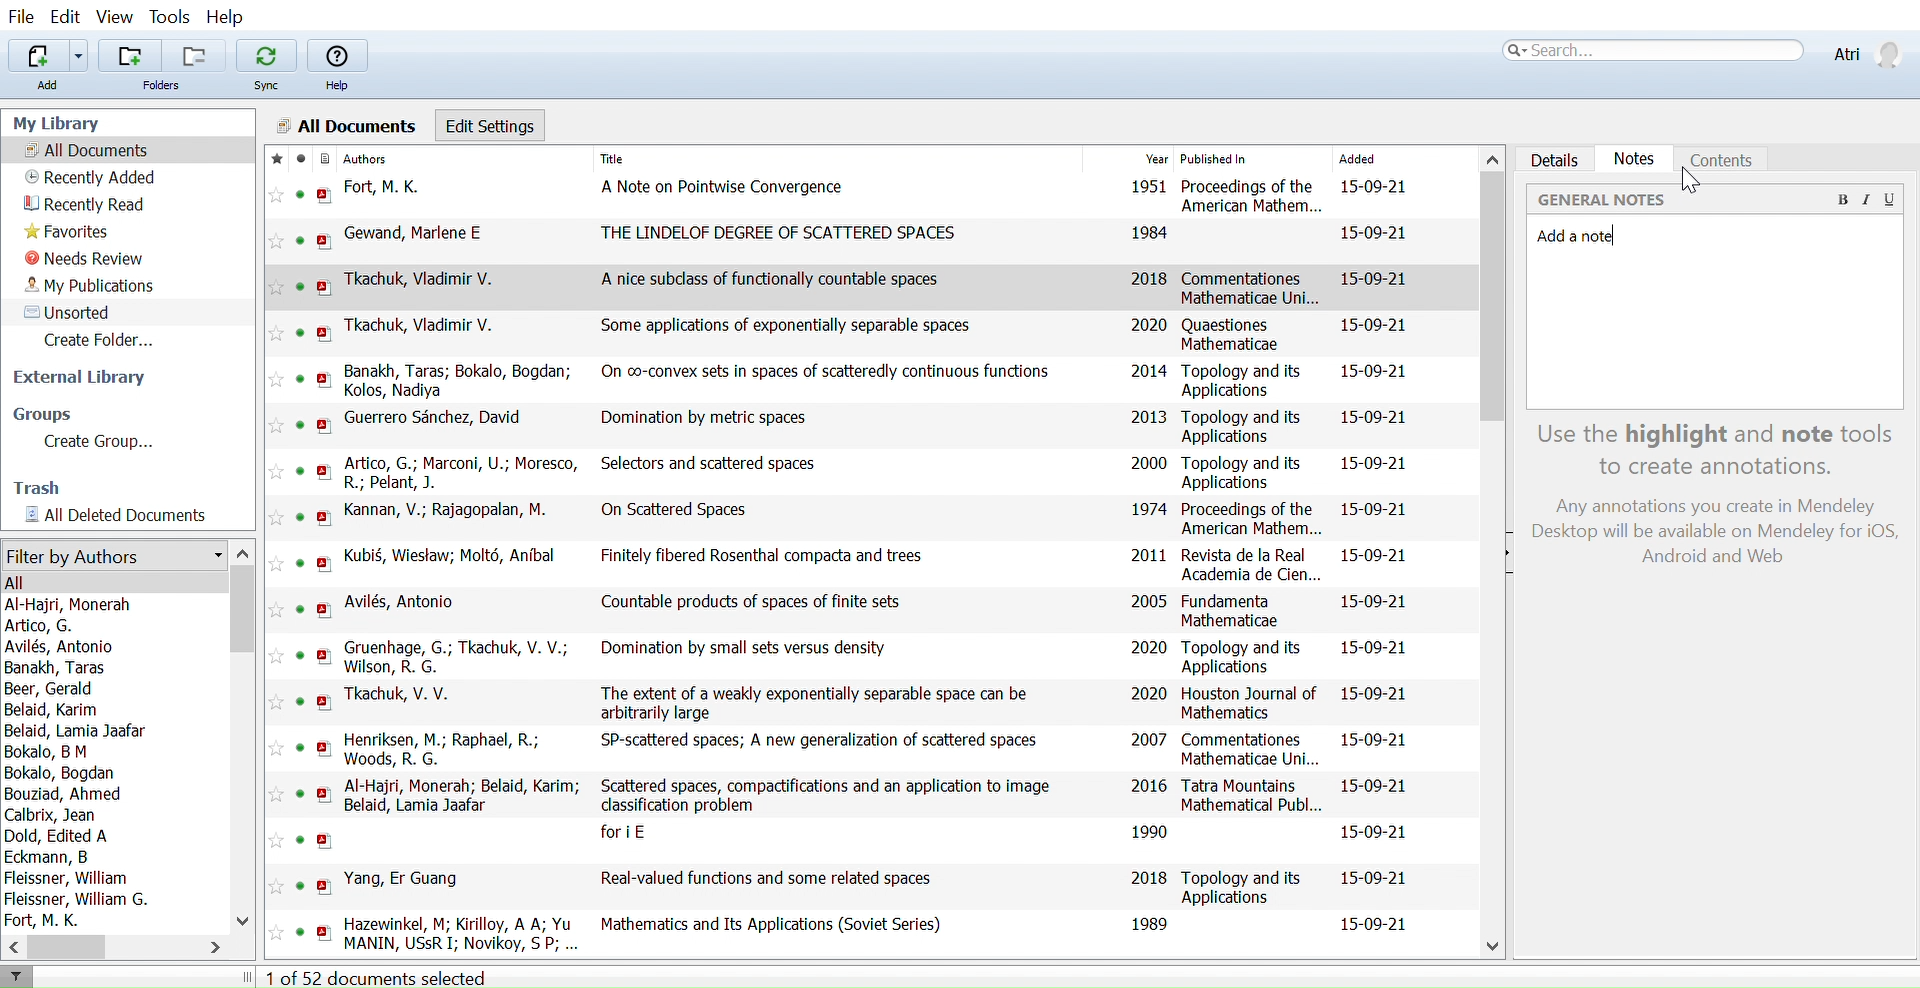 This screenshot has width=1920, height=988. I want to click on mark as read/ unread, so click(297, 159).